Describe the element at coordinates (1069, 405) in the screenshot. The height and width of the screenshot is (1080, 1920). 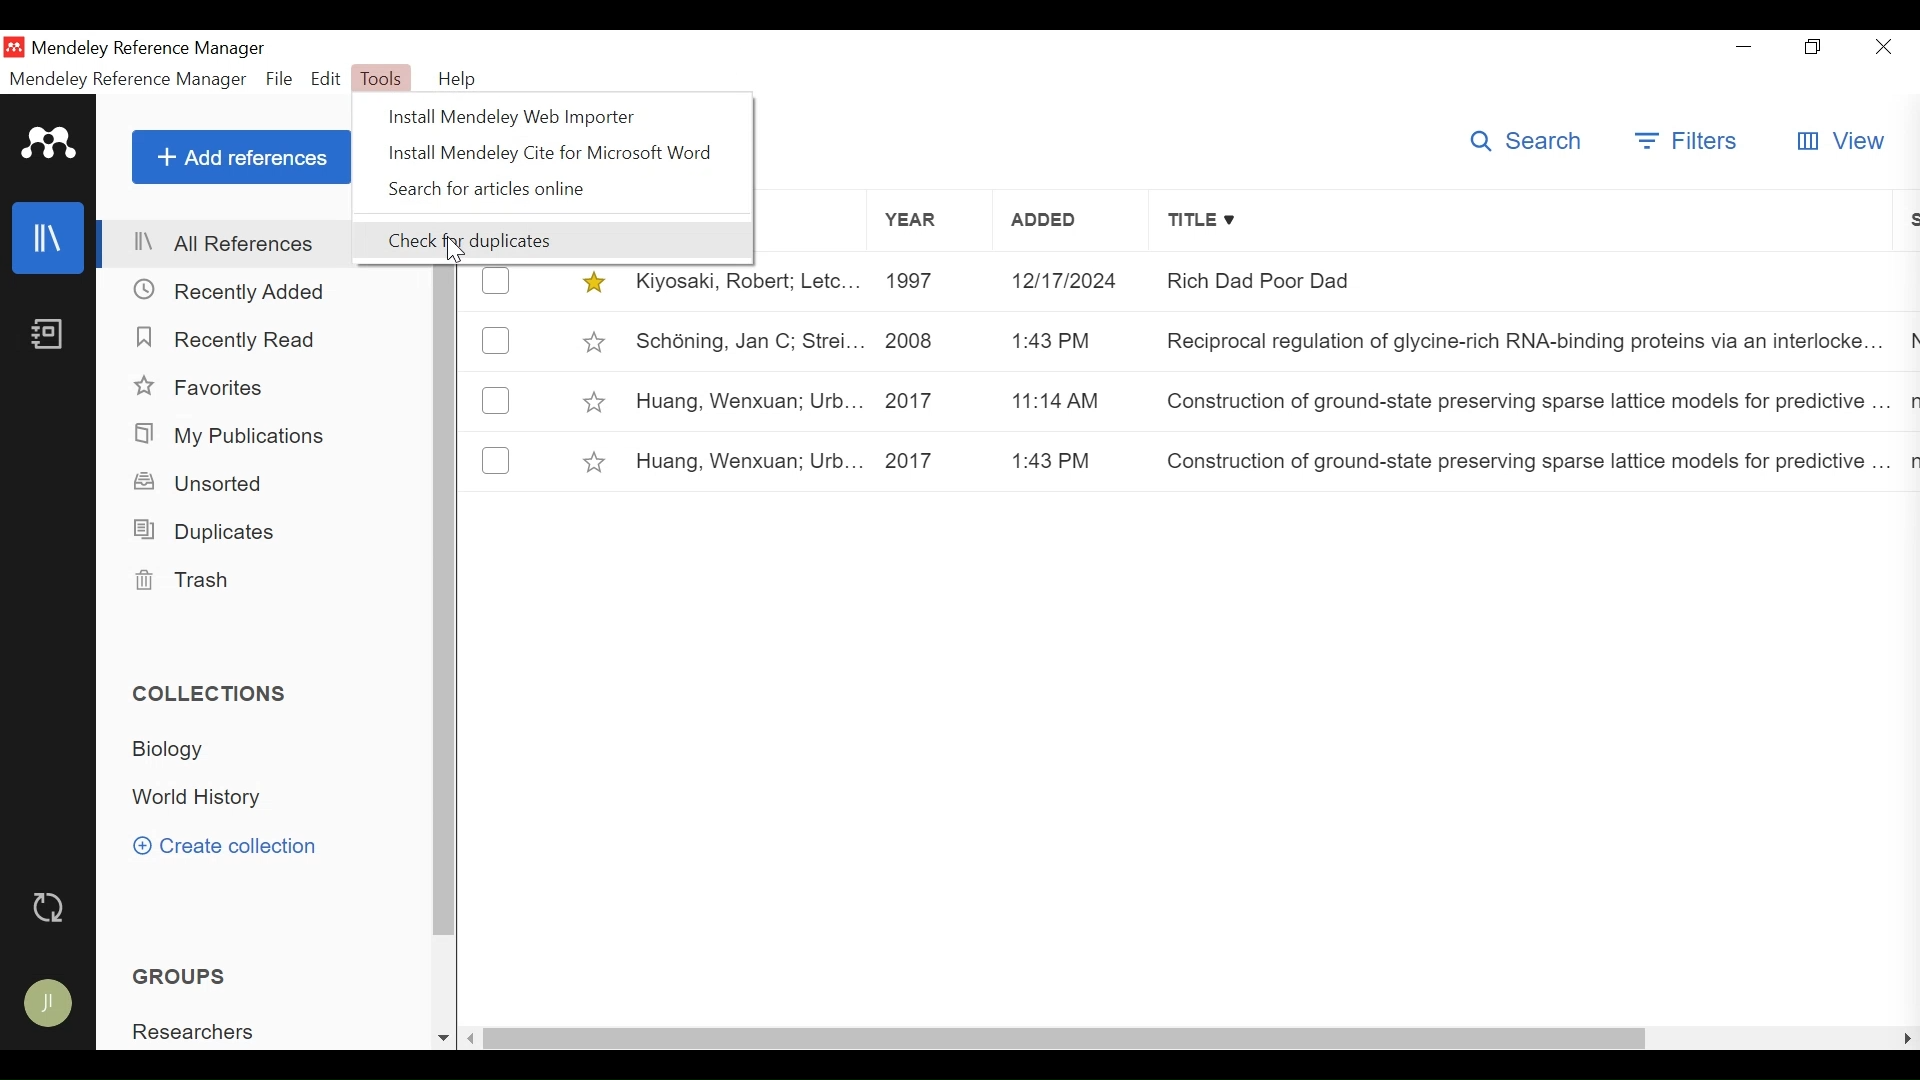
I see `11:14 am` at that location.